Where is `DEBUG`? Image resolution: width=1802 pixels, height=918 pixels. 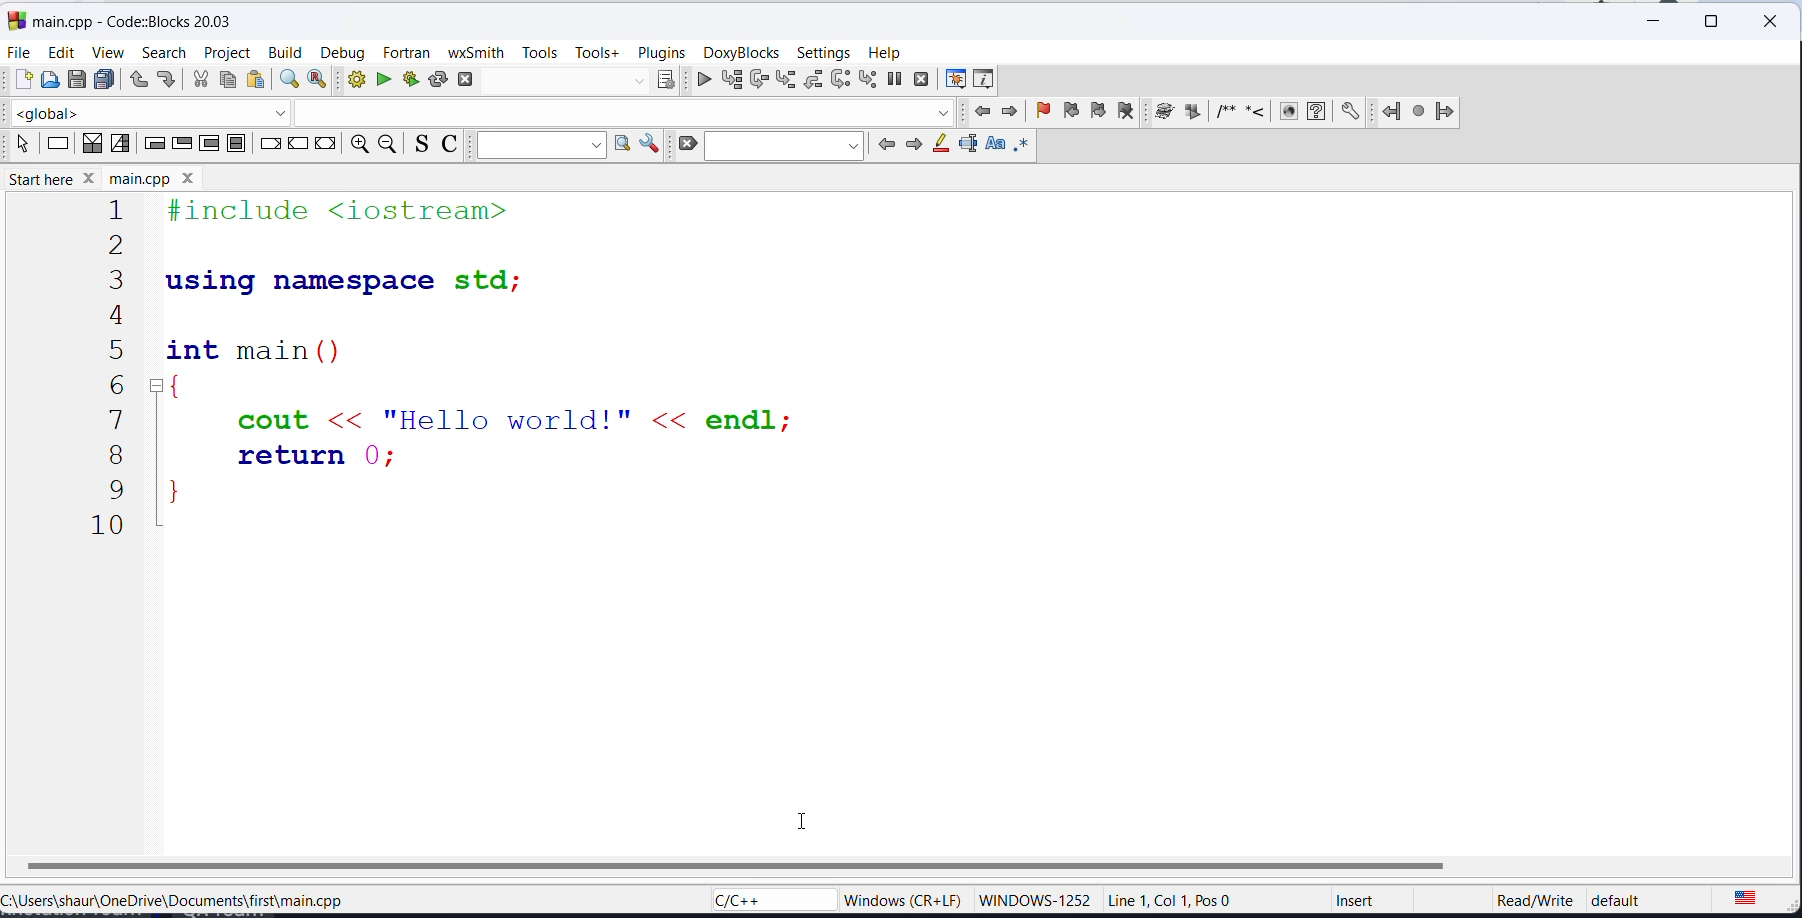 DEBUG is located at coordinates (699, 81).